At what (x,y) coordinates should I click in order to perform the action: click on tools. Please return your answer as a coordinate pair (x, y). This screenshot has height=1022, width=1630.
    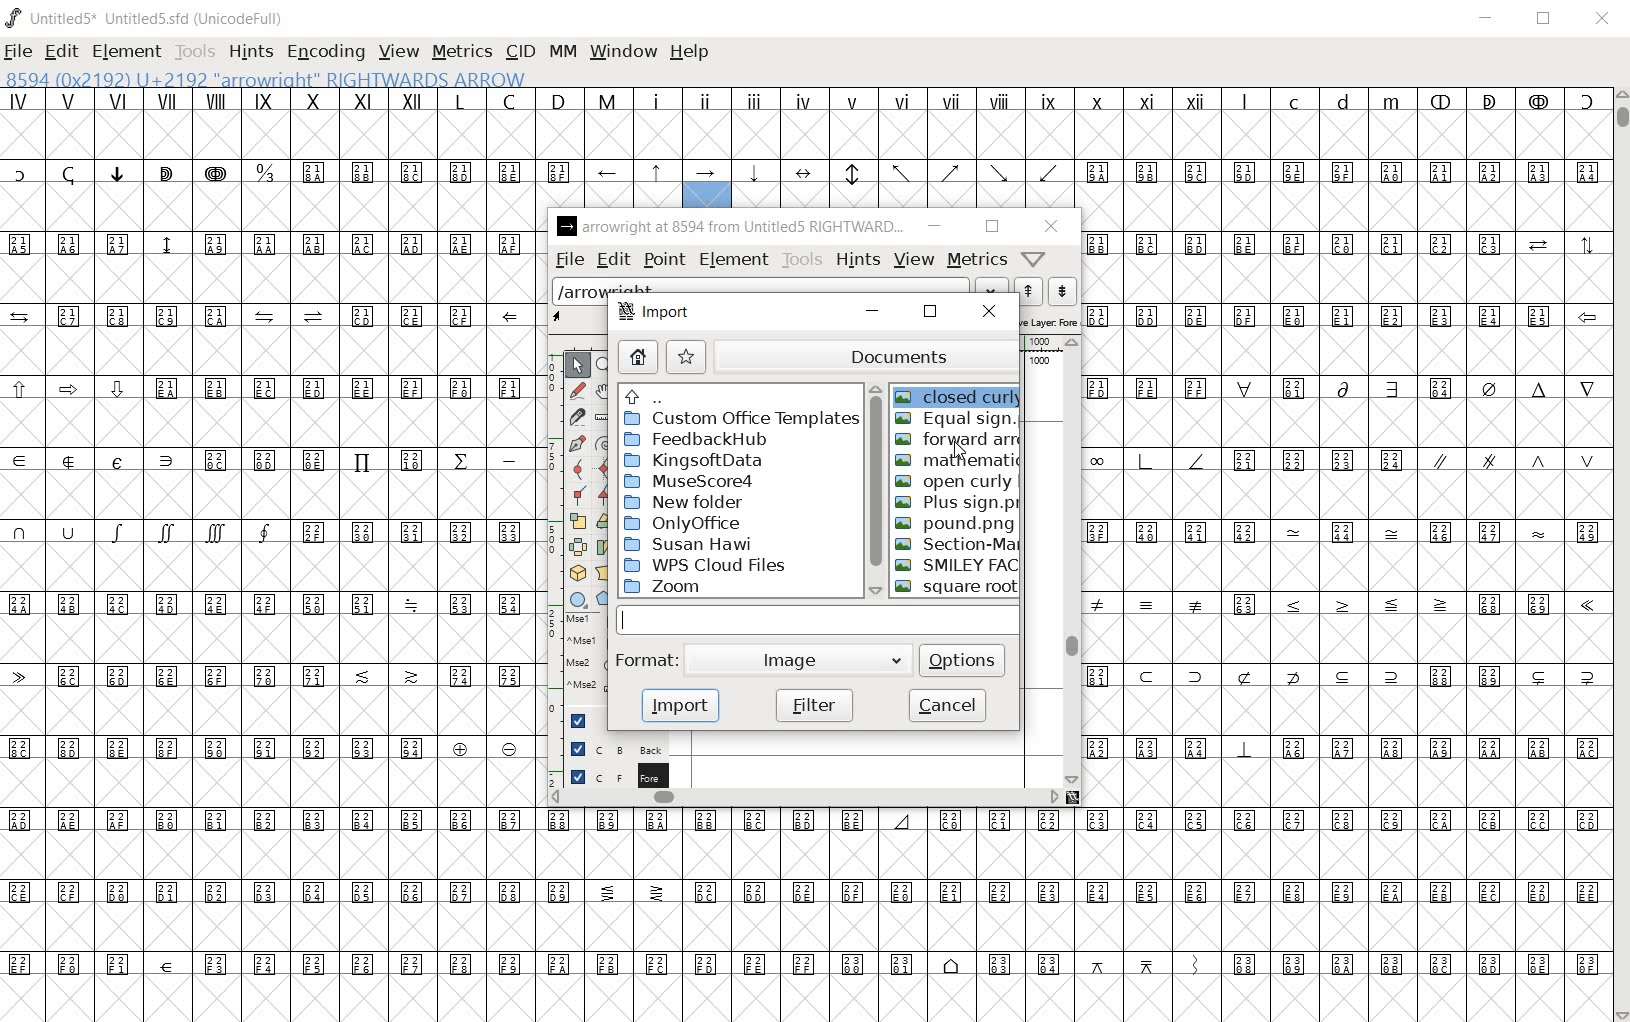
    Looking at the image, I should click on (803, 259).